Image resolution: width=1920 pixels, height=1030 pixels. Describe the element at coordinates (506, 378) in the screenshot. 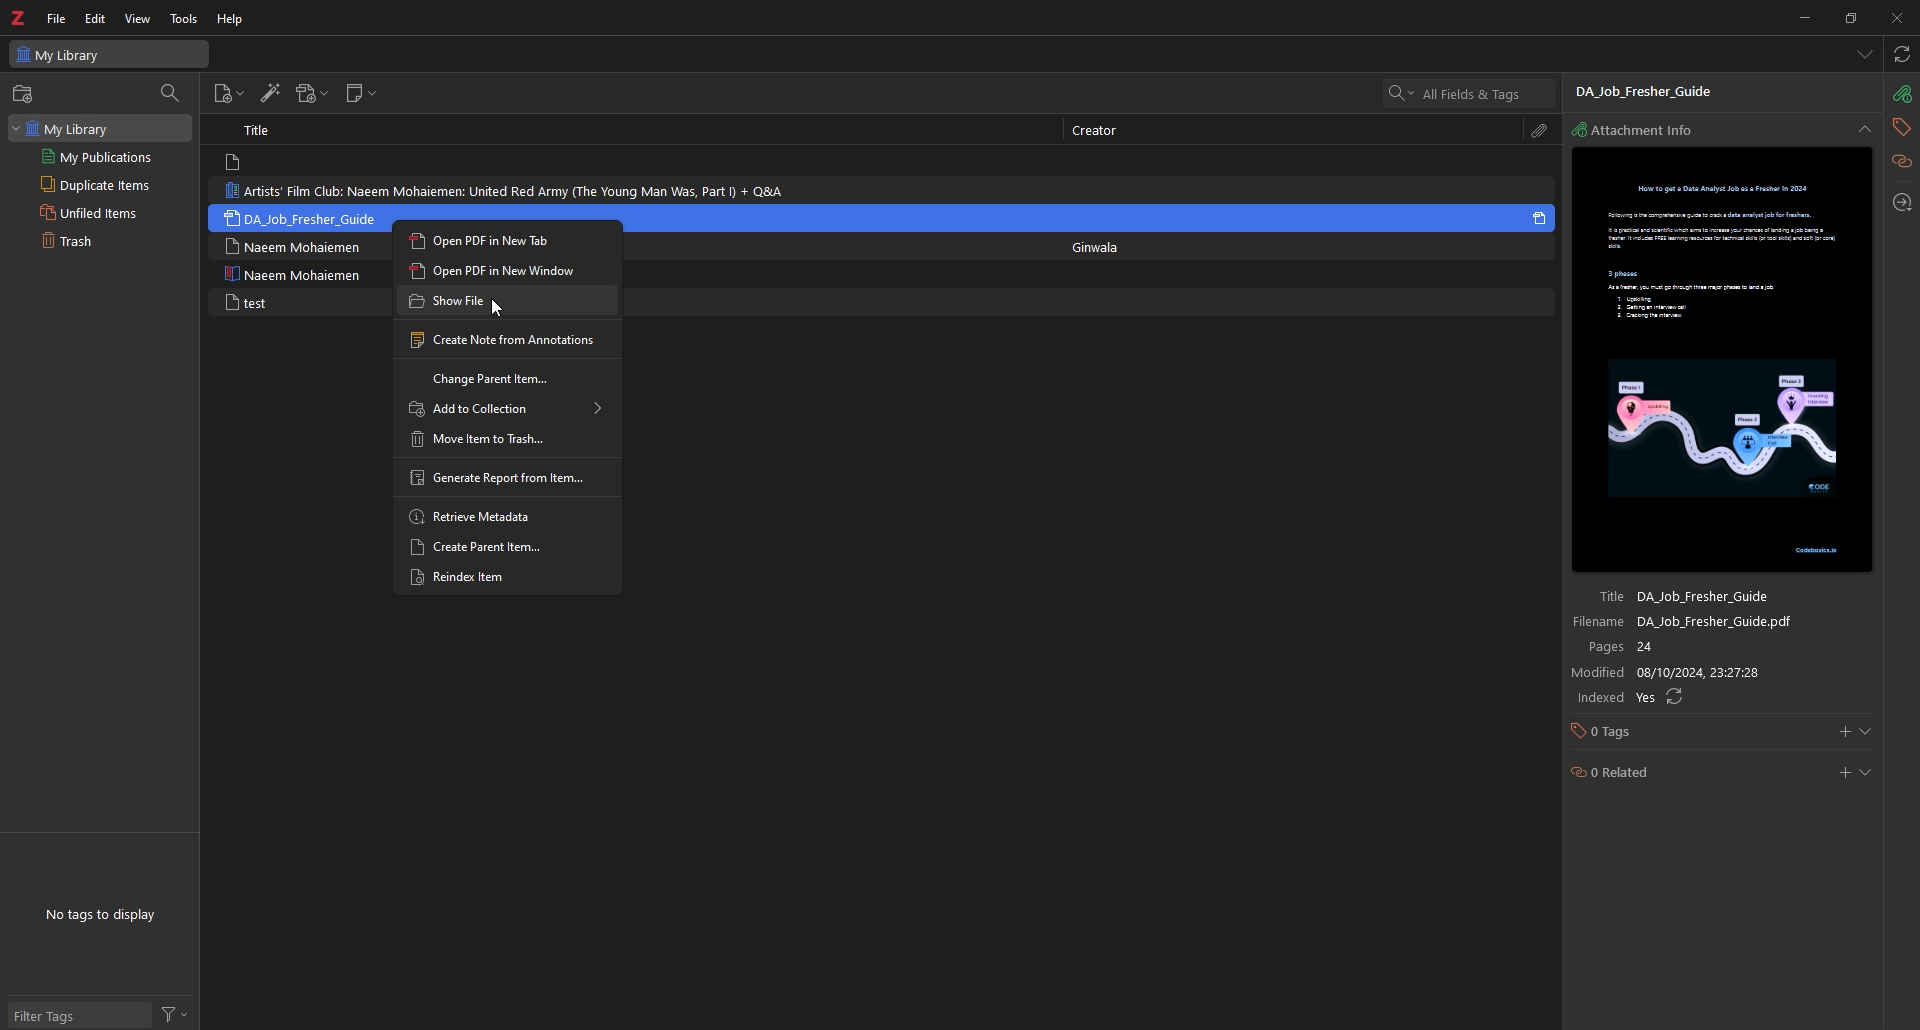

I see `change parent item` at that location.